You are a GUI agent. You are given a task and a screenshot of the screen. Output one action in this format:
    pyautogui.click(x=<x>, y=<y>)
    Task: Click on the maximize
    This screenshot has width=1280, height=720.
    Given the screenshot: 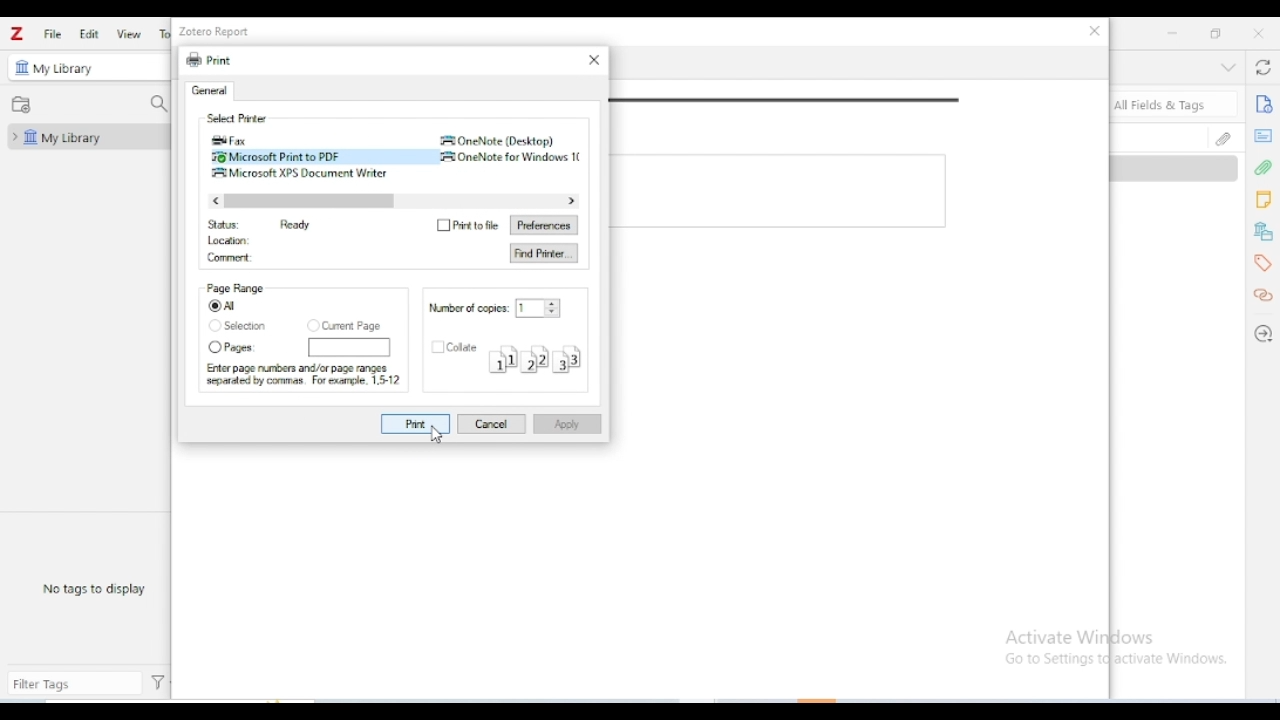 What is the action you would take?
    pyautogui.click(x=1214, y=32)
    